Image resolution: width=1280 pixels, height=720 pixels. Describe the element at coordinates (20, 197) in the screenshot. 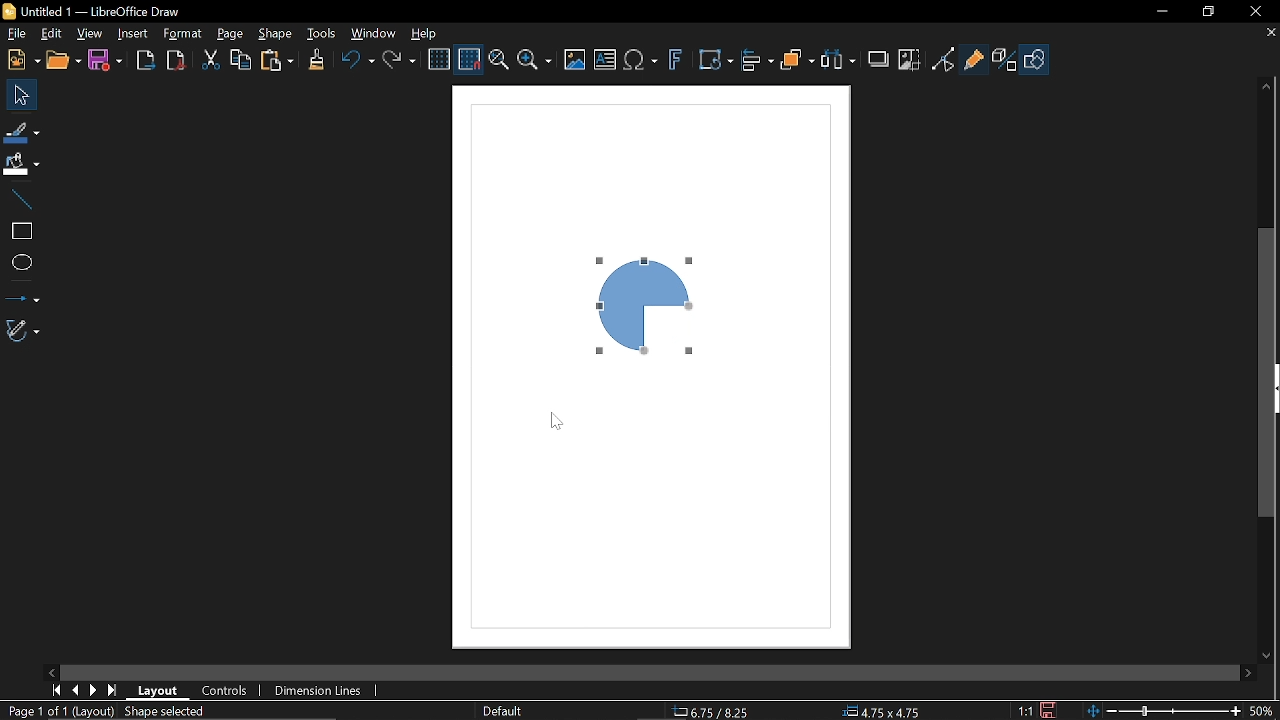

I see `Line` at that location.